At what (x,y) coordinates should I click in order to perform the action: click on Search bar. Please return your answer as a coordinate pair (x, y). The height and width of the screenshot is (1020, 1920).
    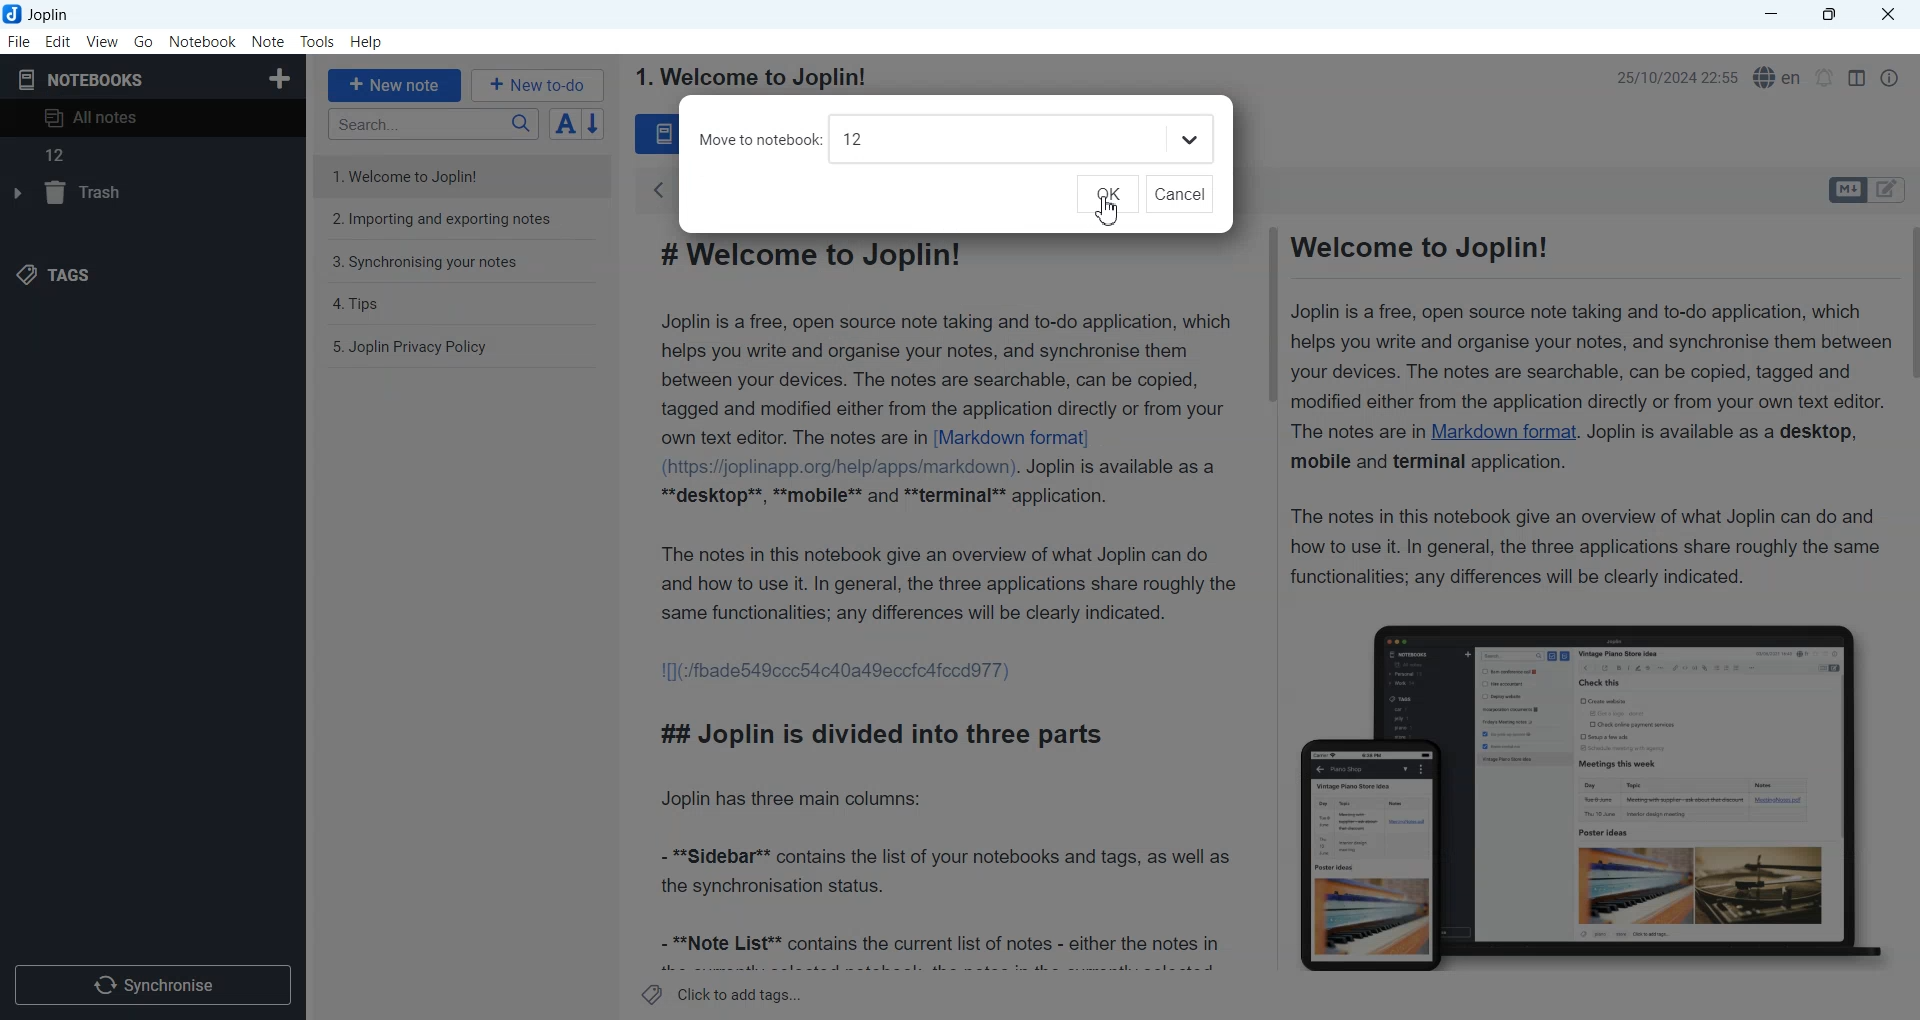
    Looking at the image, I should click on (433, 124).